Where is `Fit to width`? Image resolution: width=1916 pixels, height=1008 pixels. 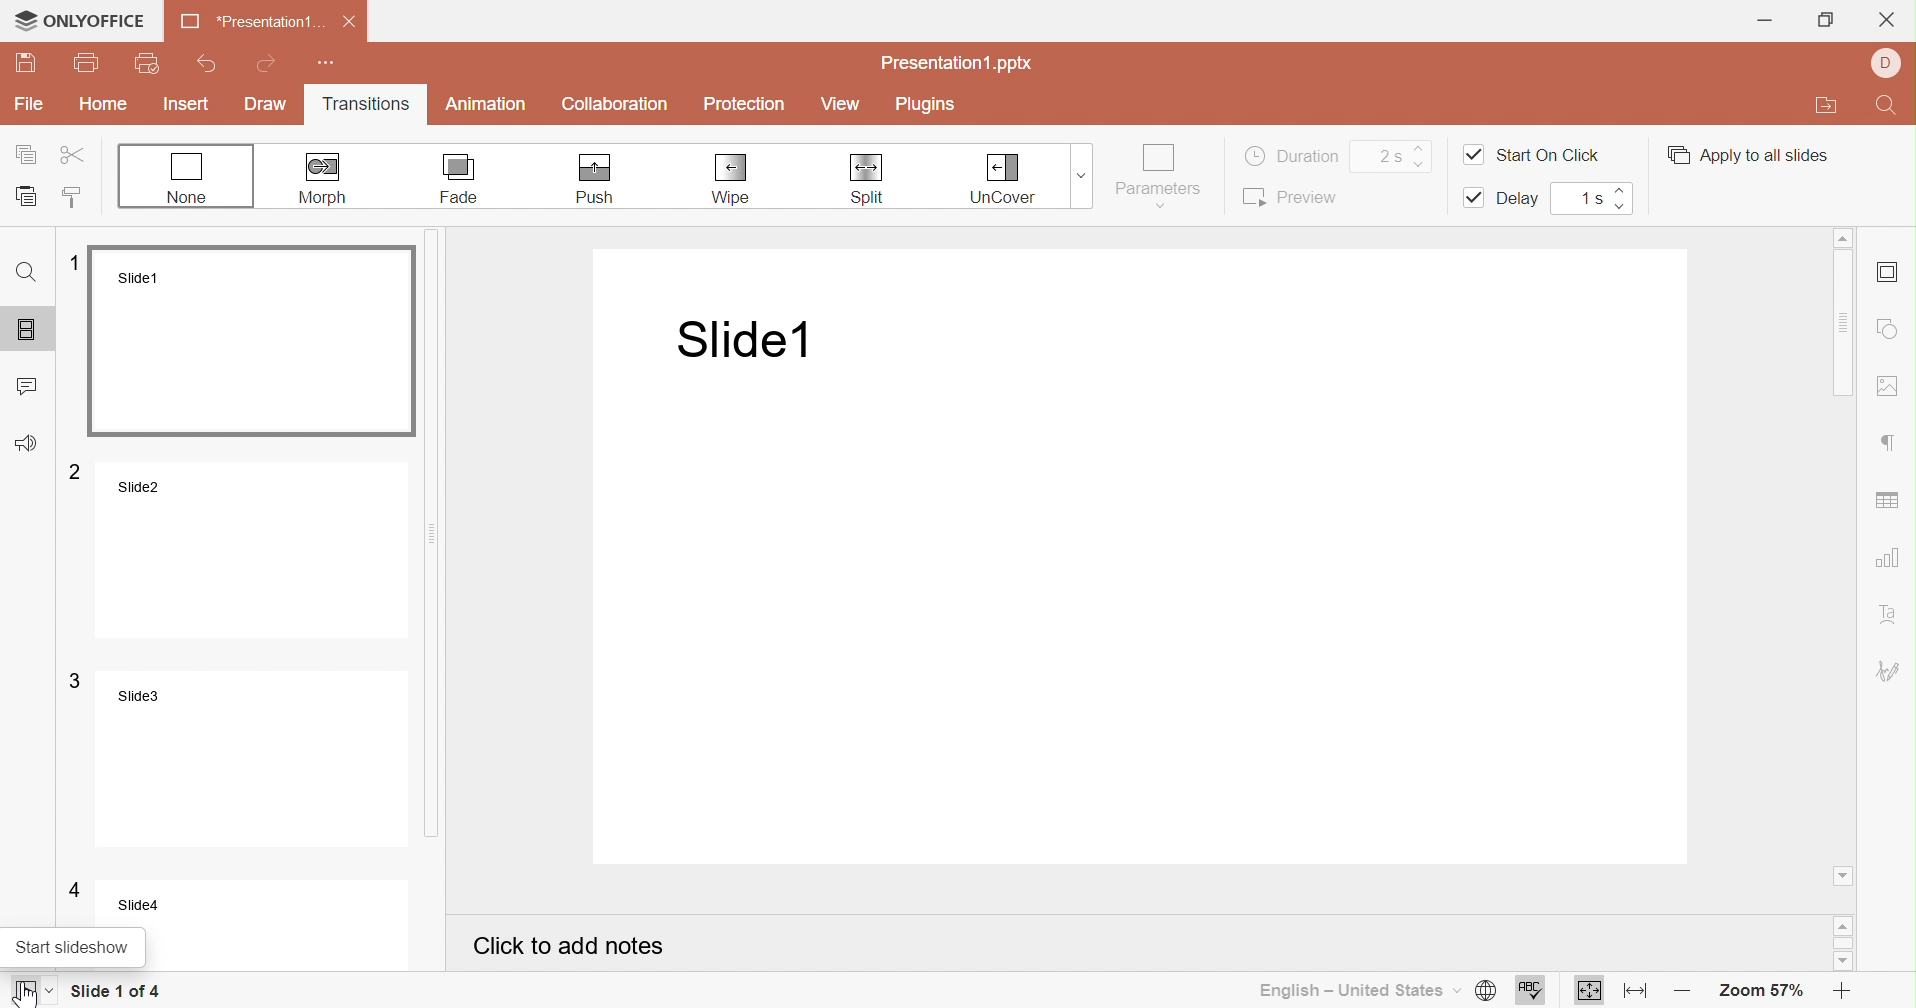
Fit to width is located at coordinates (1638, 993).